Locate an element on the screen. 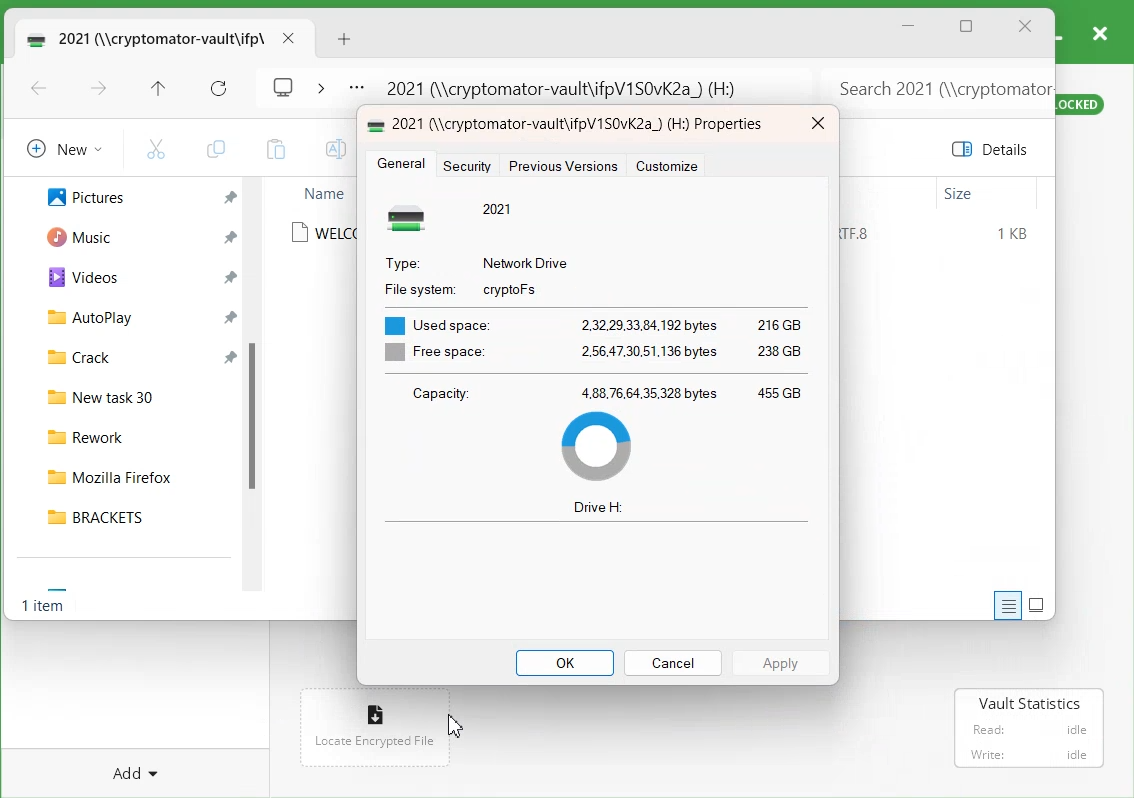  455GB is located at coordinates (779, 390).